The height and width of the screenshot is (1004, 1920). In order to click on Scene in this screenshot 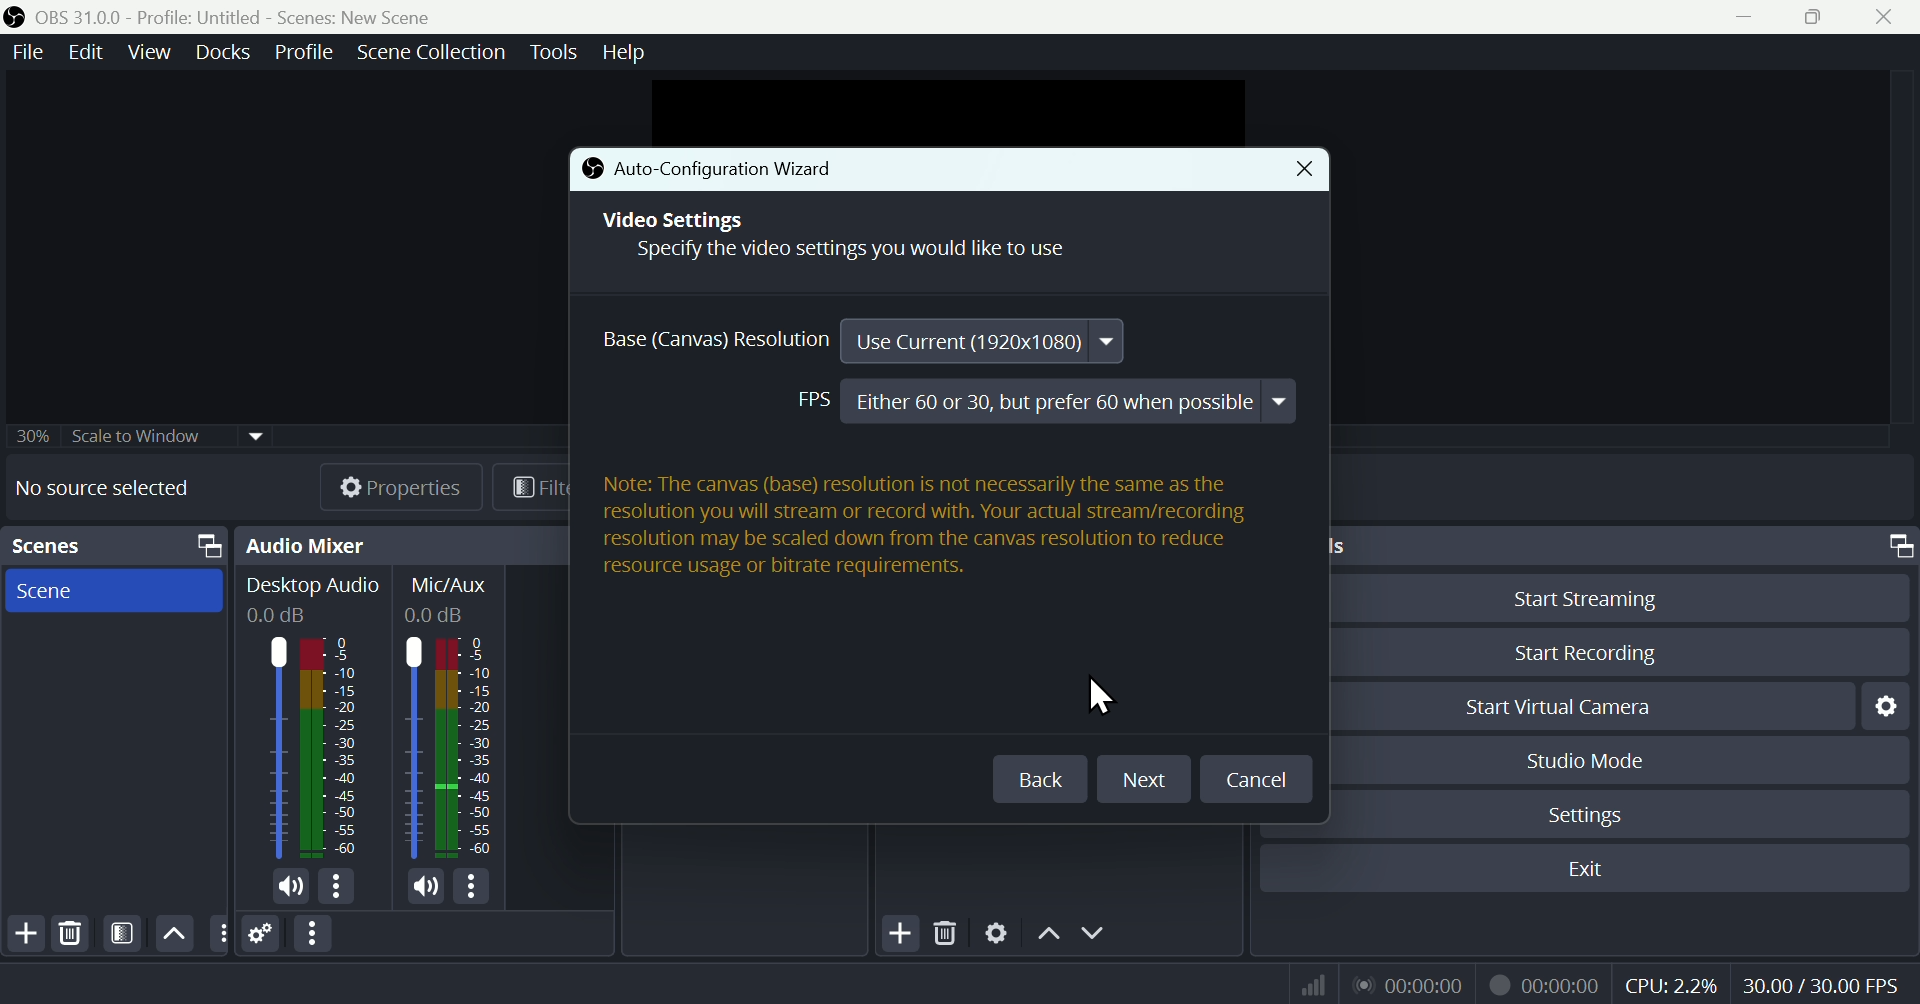, I will do `click(113, 590)`.